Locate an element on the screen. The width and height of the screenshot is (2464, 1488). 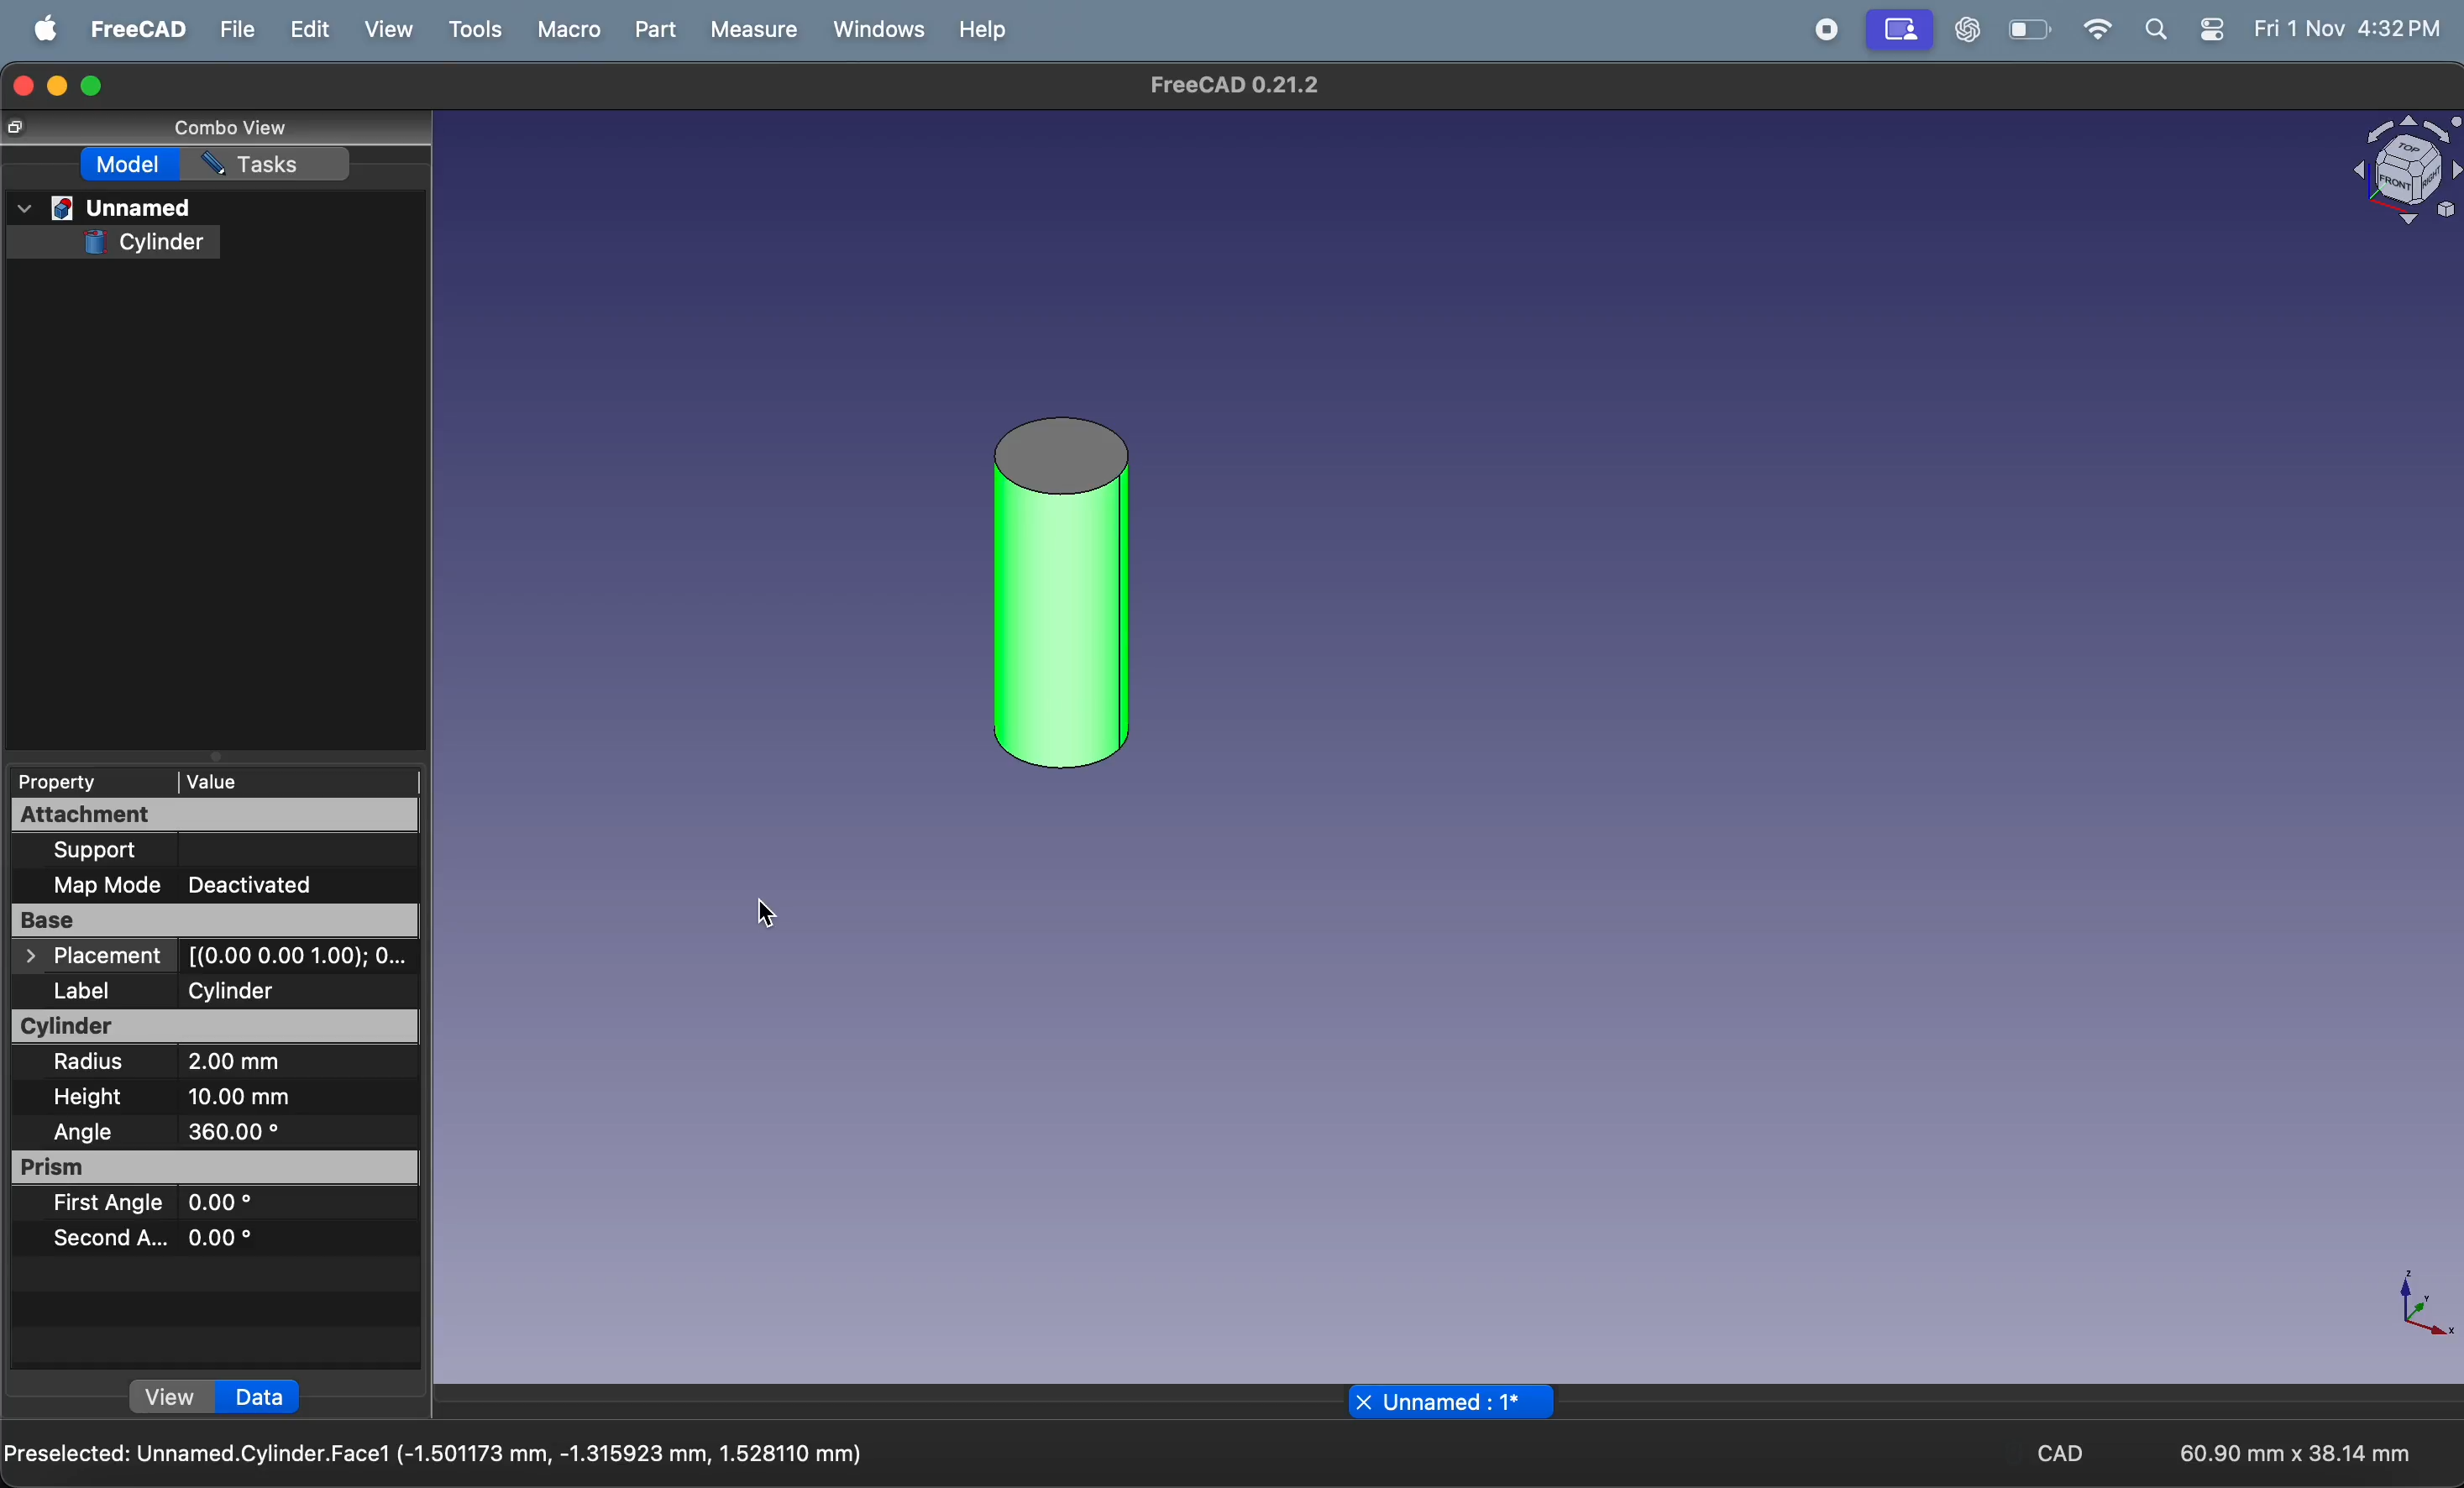
360.00° is located at coordinates (287, 1131).